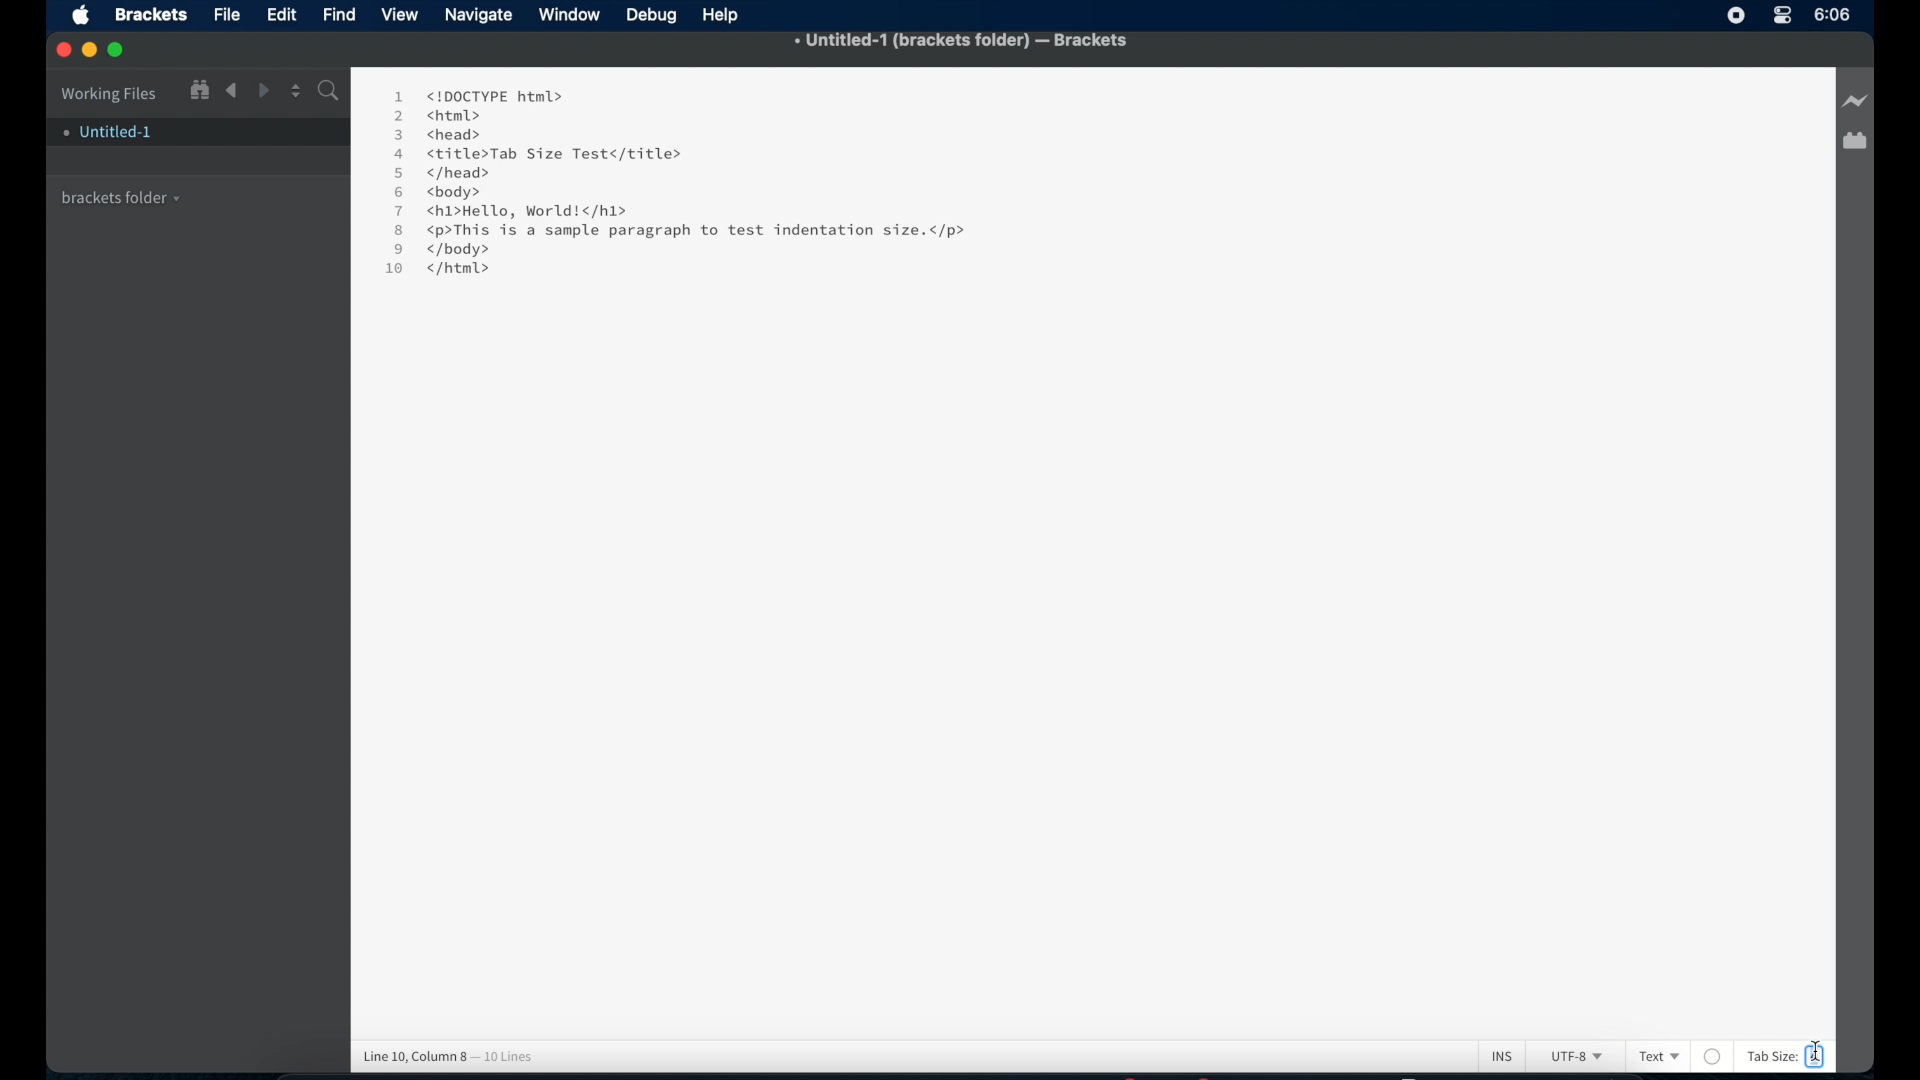 This screenshot has height=1080, width=1920. Describe the element at coordinates (514, 211) in the screenshot. I see `7 <h1>Hello, World!</h1>` at that location.